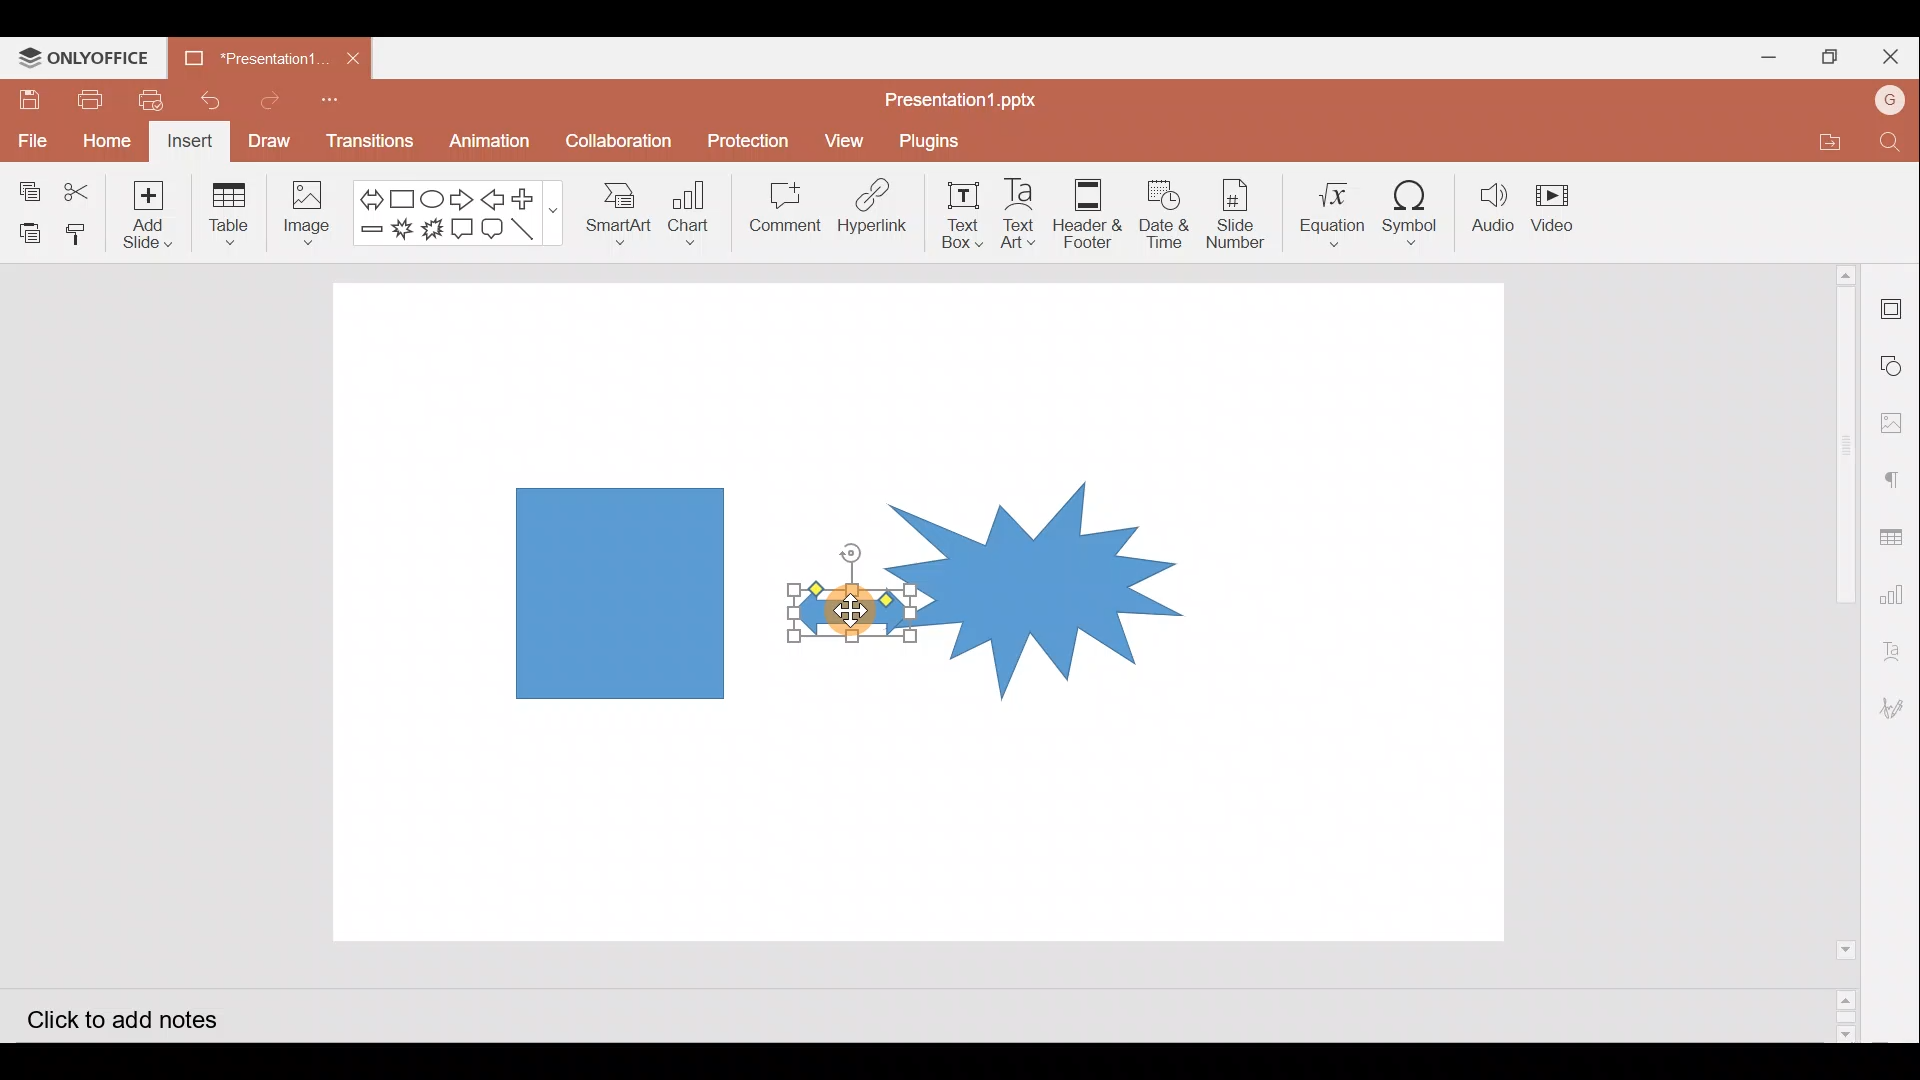 Image resolution: width=1920 pixels, height=1080 pixels. What do you see at coordinates (532, 196) in the screenshot?
I see `Plus` at bounding box center [532, 196].